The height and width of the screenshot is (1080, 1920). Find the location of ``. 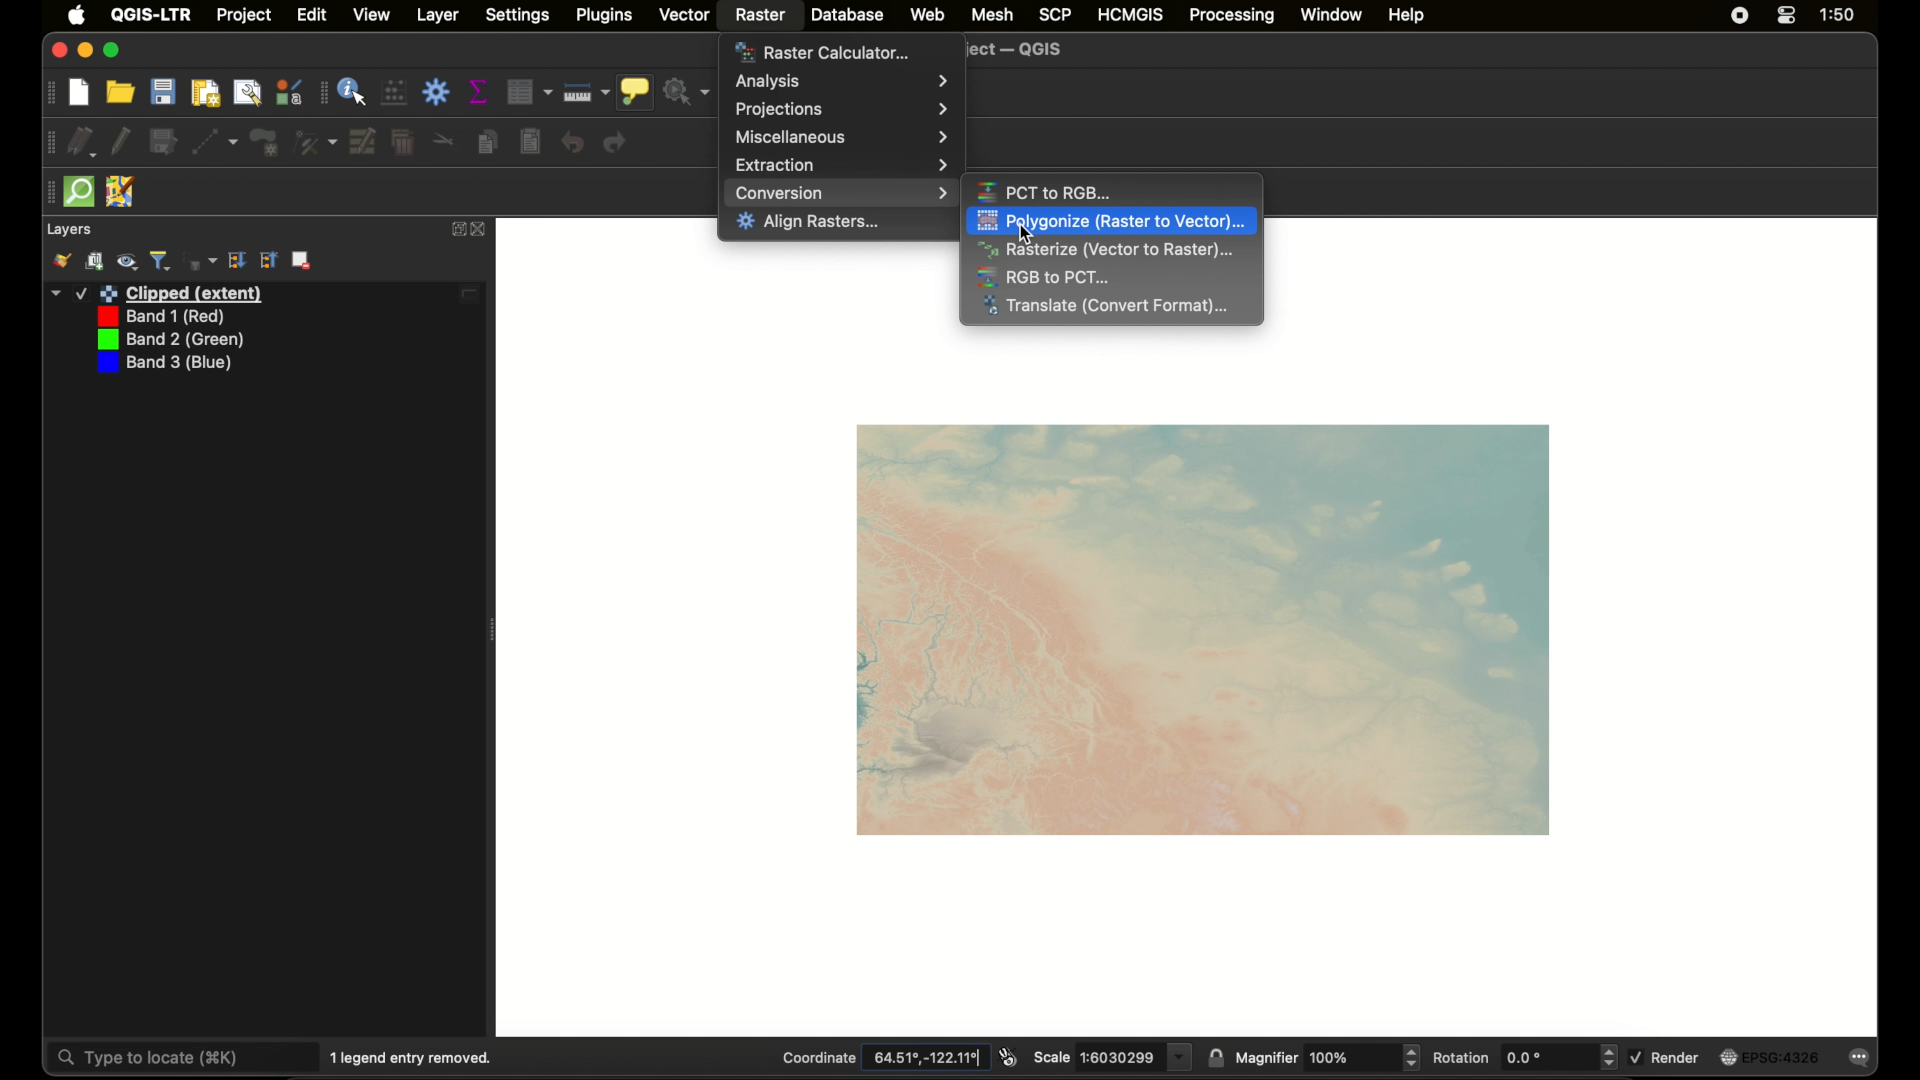

 is located at coordinates (56, 53).